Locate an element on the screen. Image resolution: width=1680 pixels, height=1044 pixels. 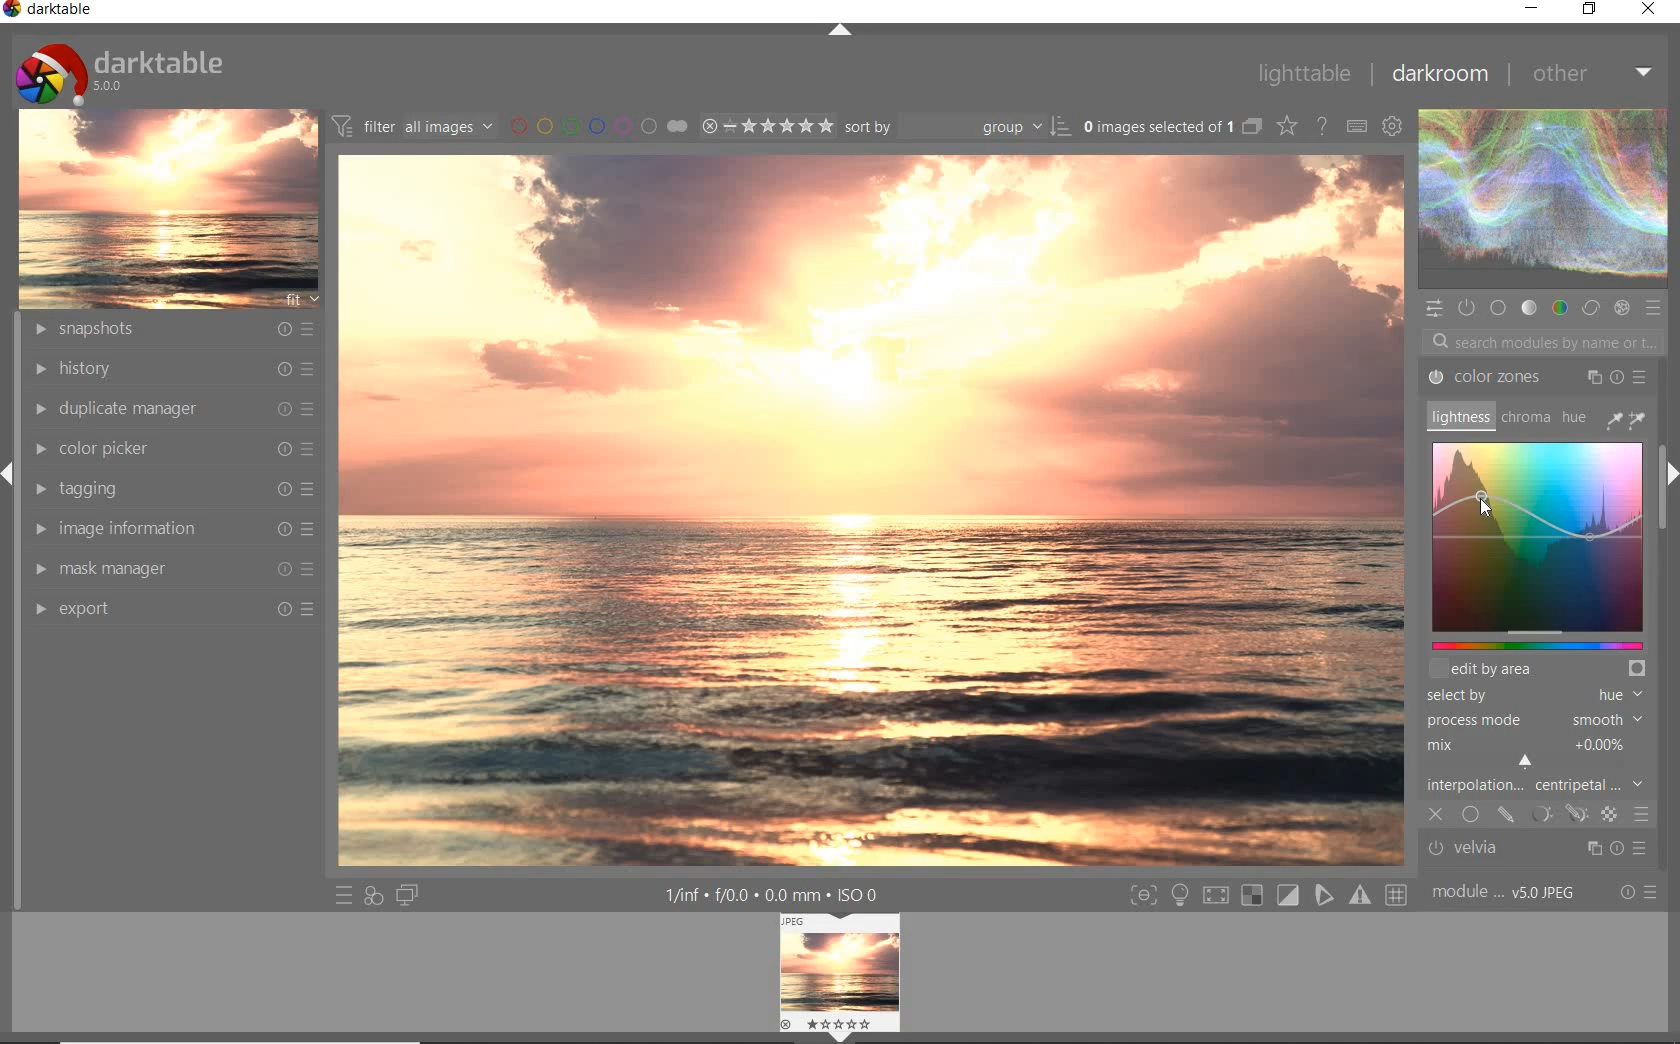
SYSTEM LOGO & NAME is located at coordinates (119, 69).